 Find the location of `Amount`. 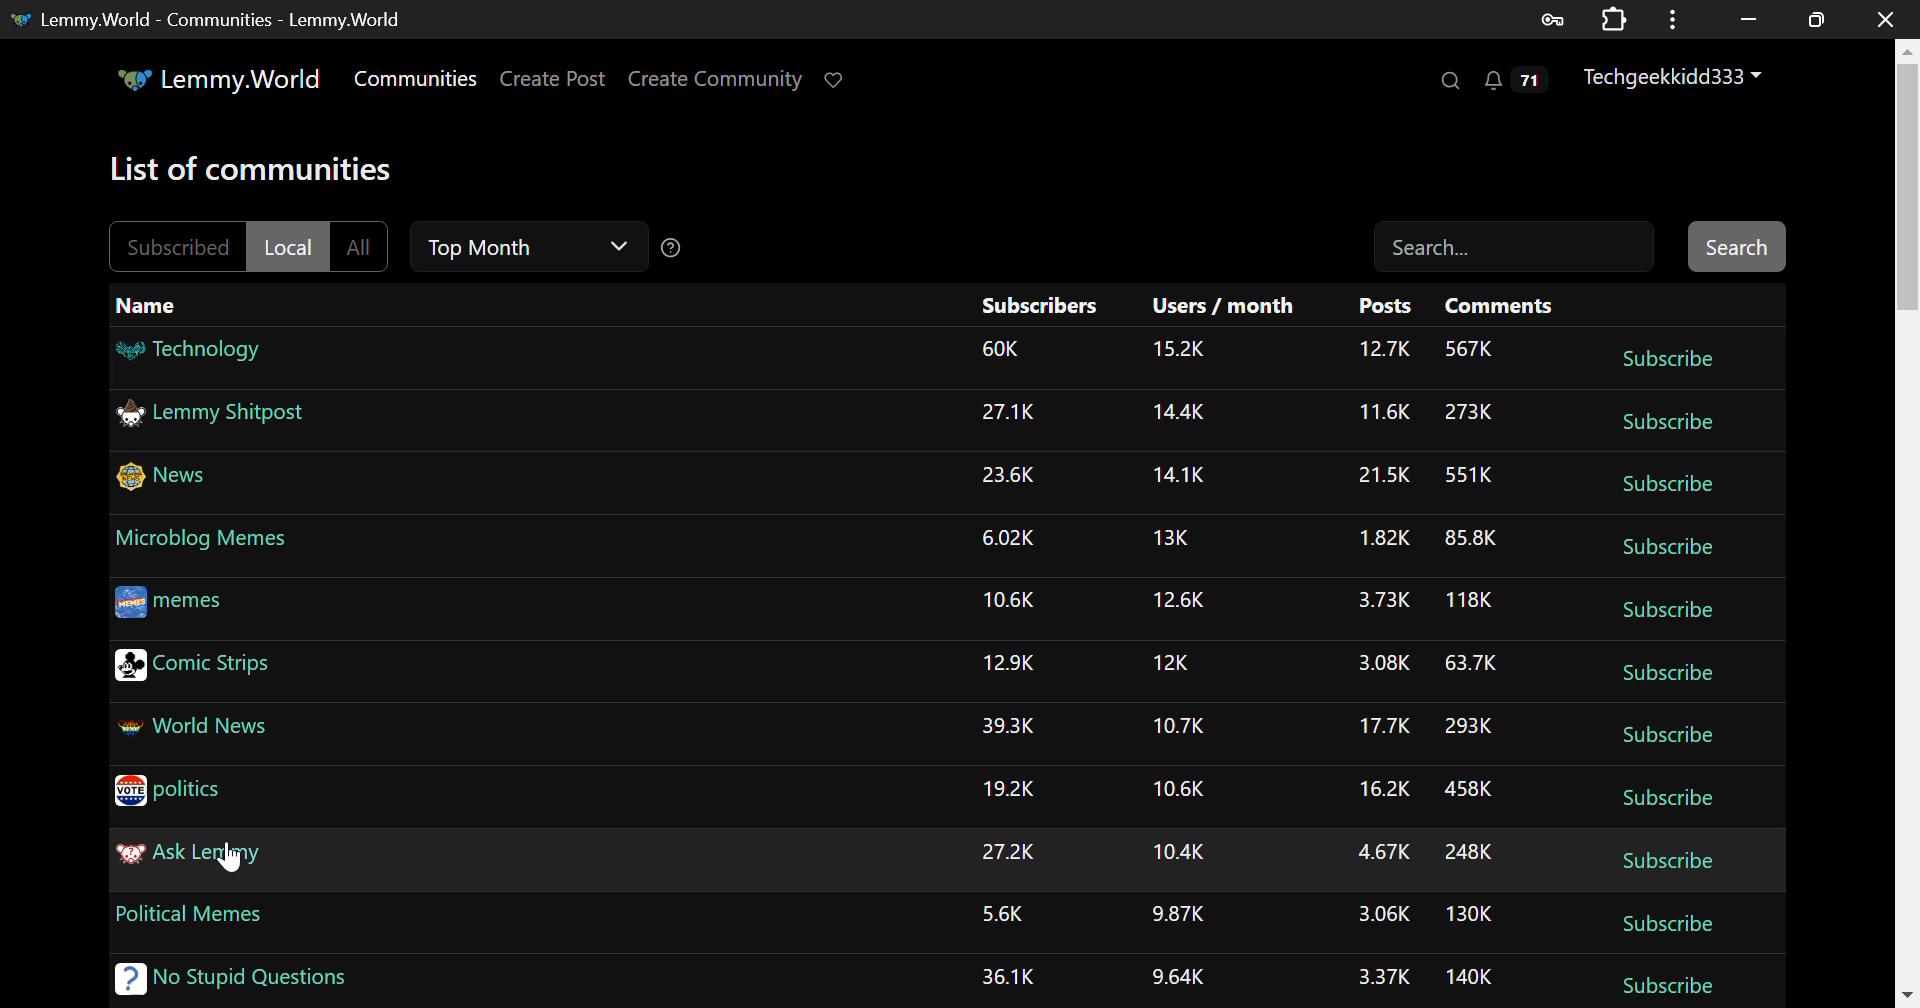

Amount is located at coordinates (1177, 476).